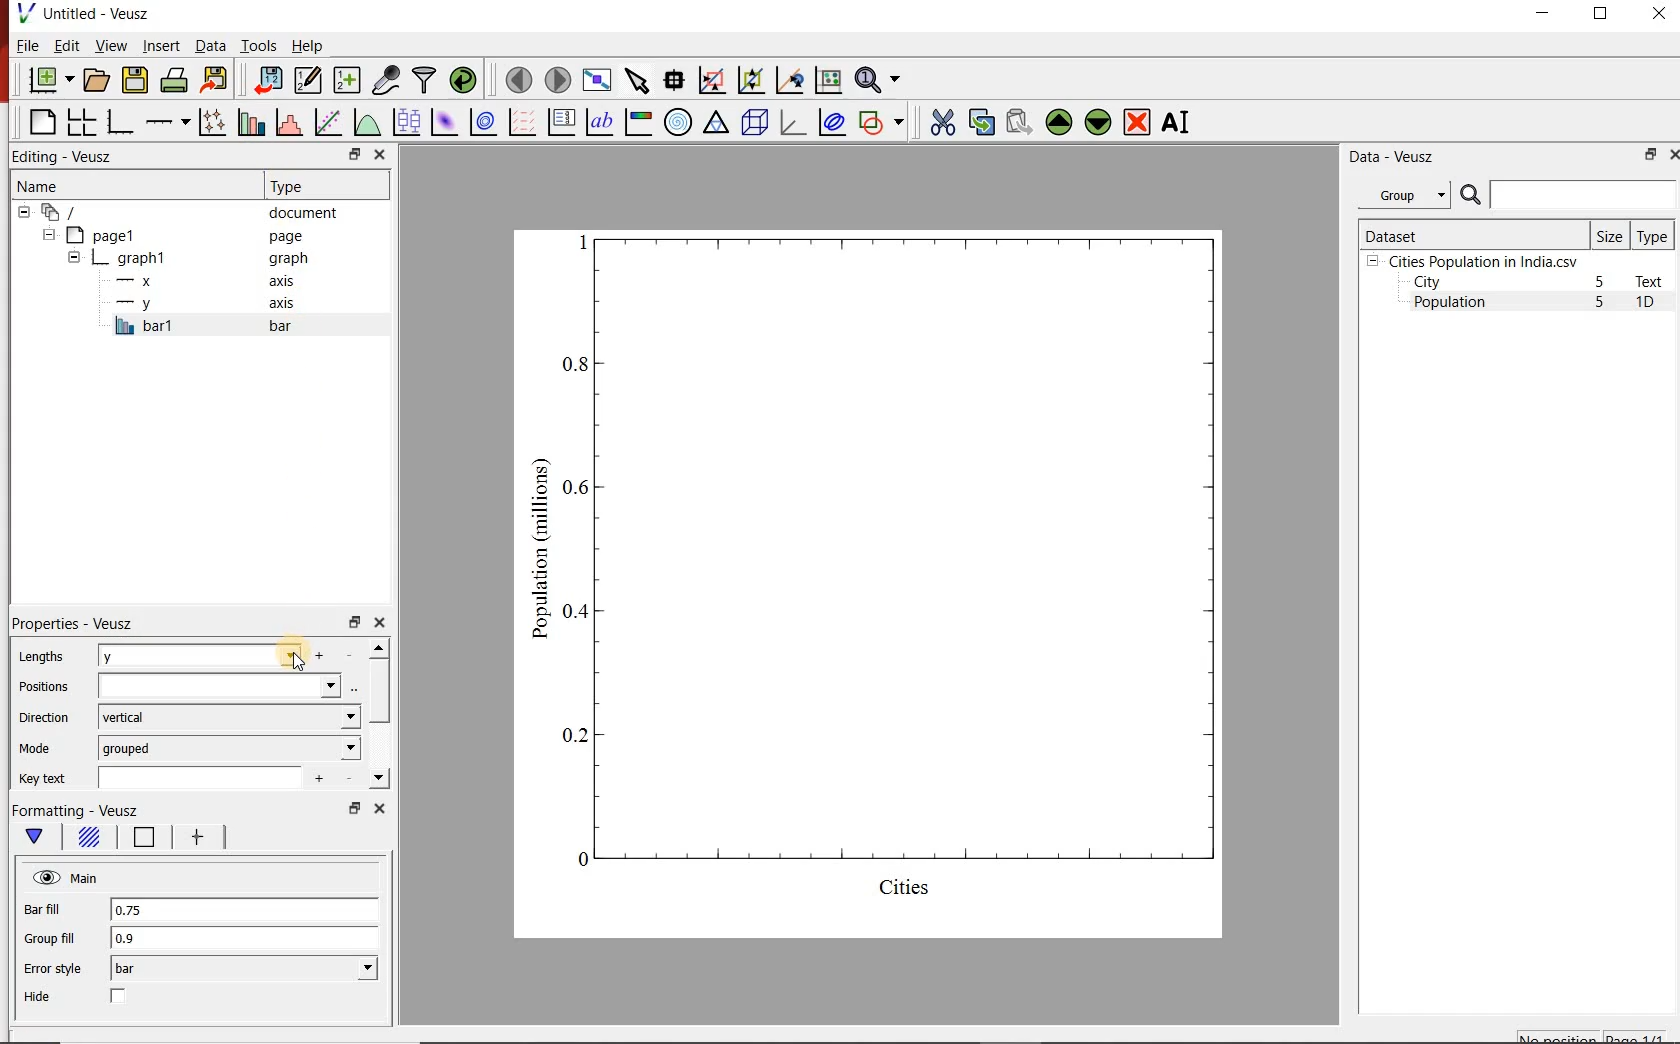 Image resolution: width=1680 pixels, height=1044 pixels. Describe the element at coordinates (1019, 122) in the screenshot. I see `paste widget from the clipboard` at that location.